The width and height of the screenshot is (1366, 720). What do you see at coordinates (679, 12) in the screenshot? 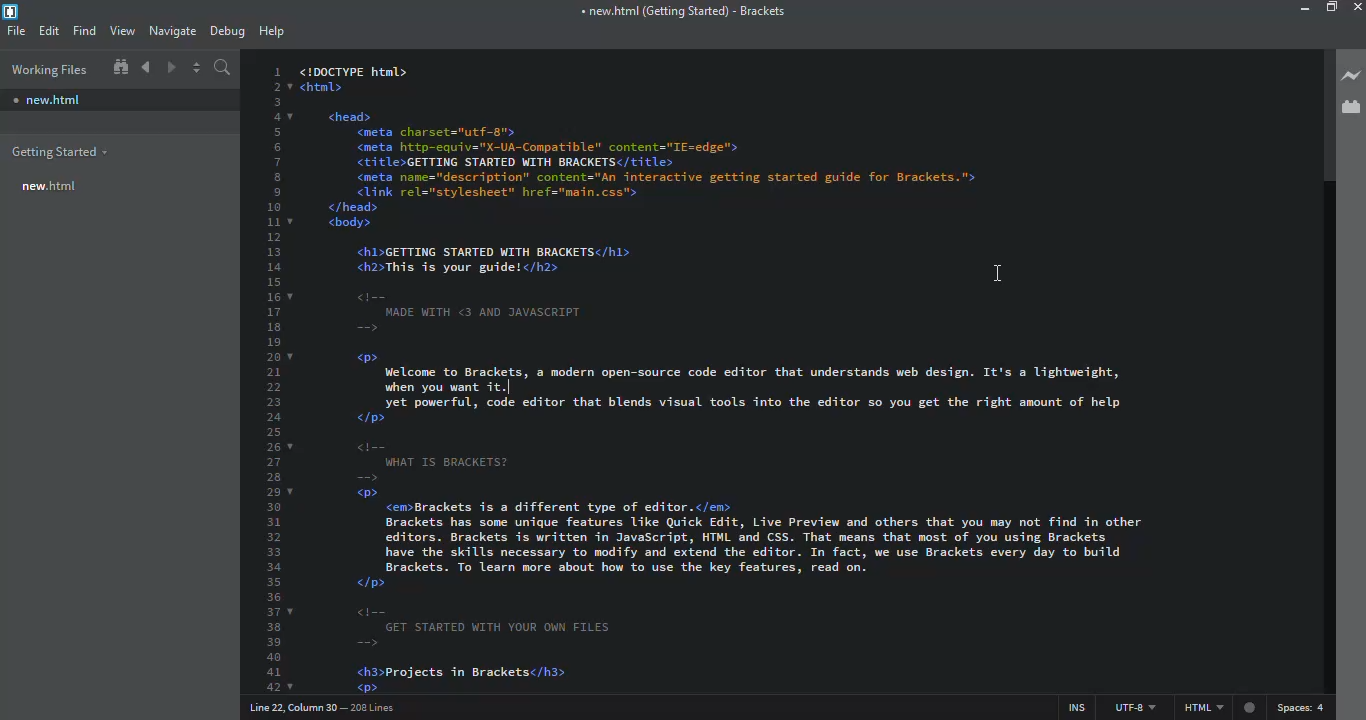
I see `brackets` at bounding box center [679, 12].